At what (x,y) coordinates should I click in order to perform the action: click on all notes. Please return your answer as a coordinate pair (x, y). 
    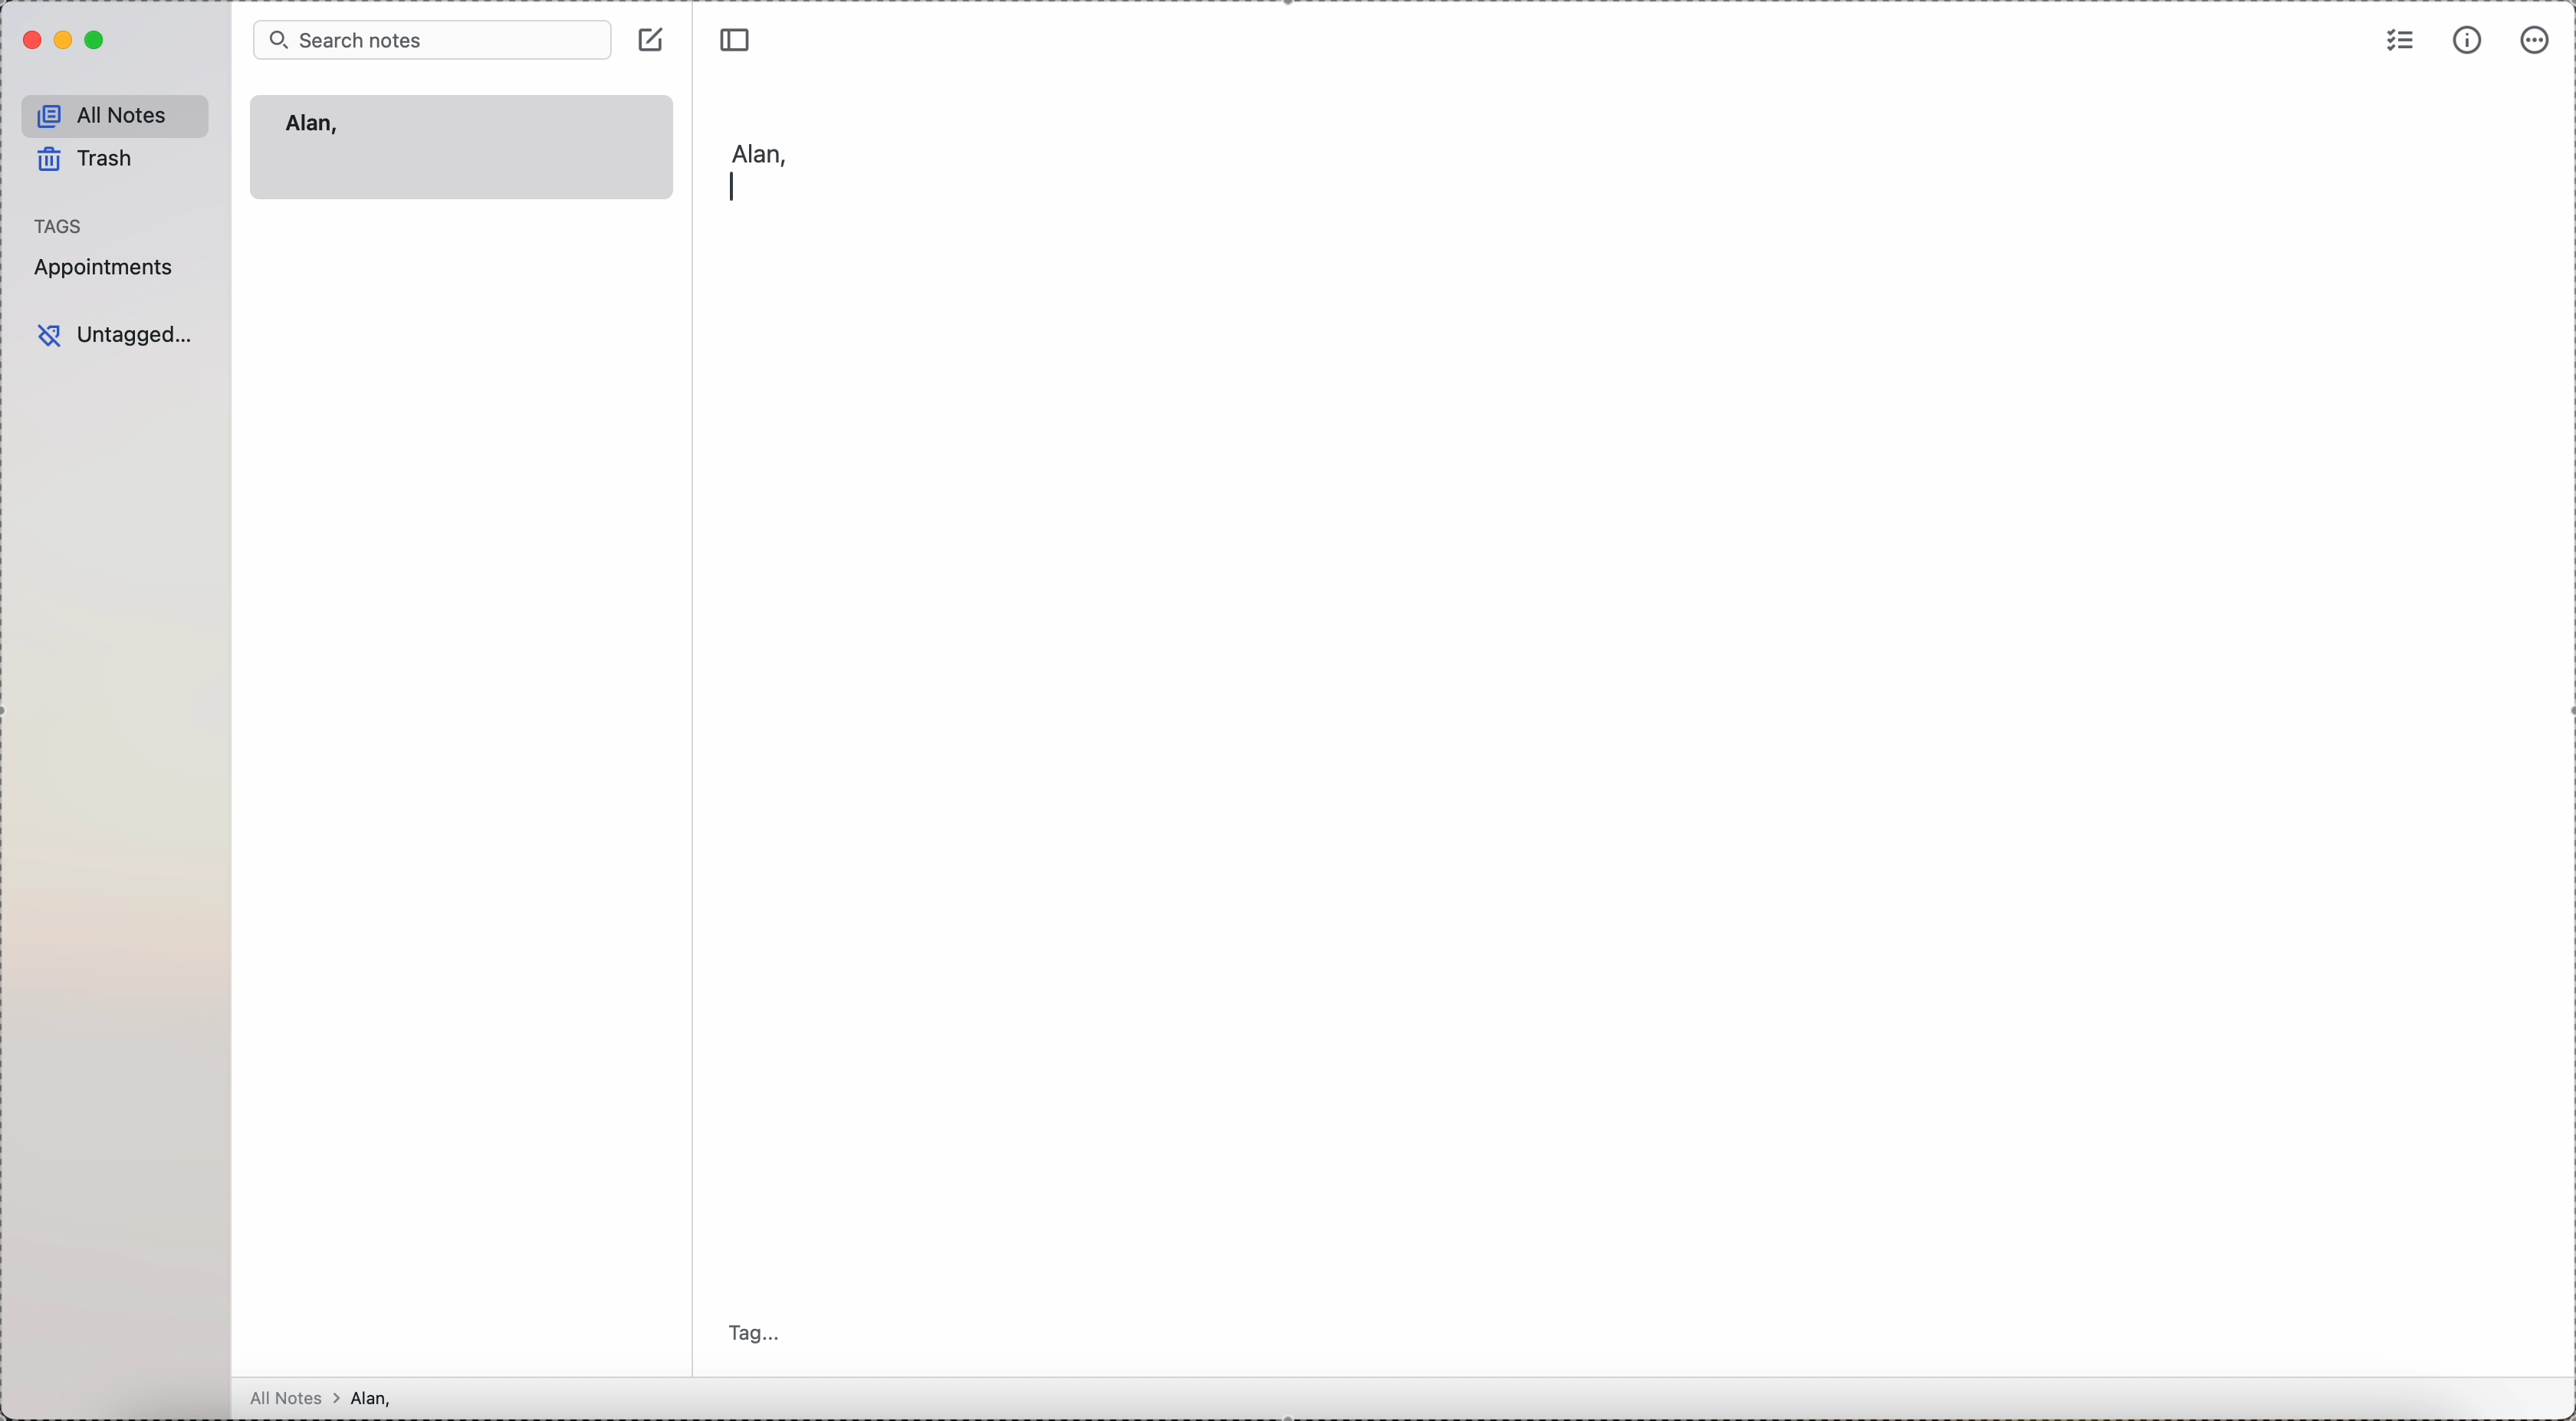
    Looking at the image, I should click on (116, 116).